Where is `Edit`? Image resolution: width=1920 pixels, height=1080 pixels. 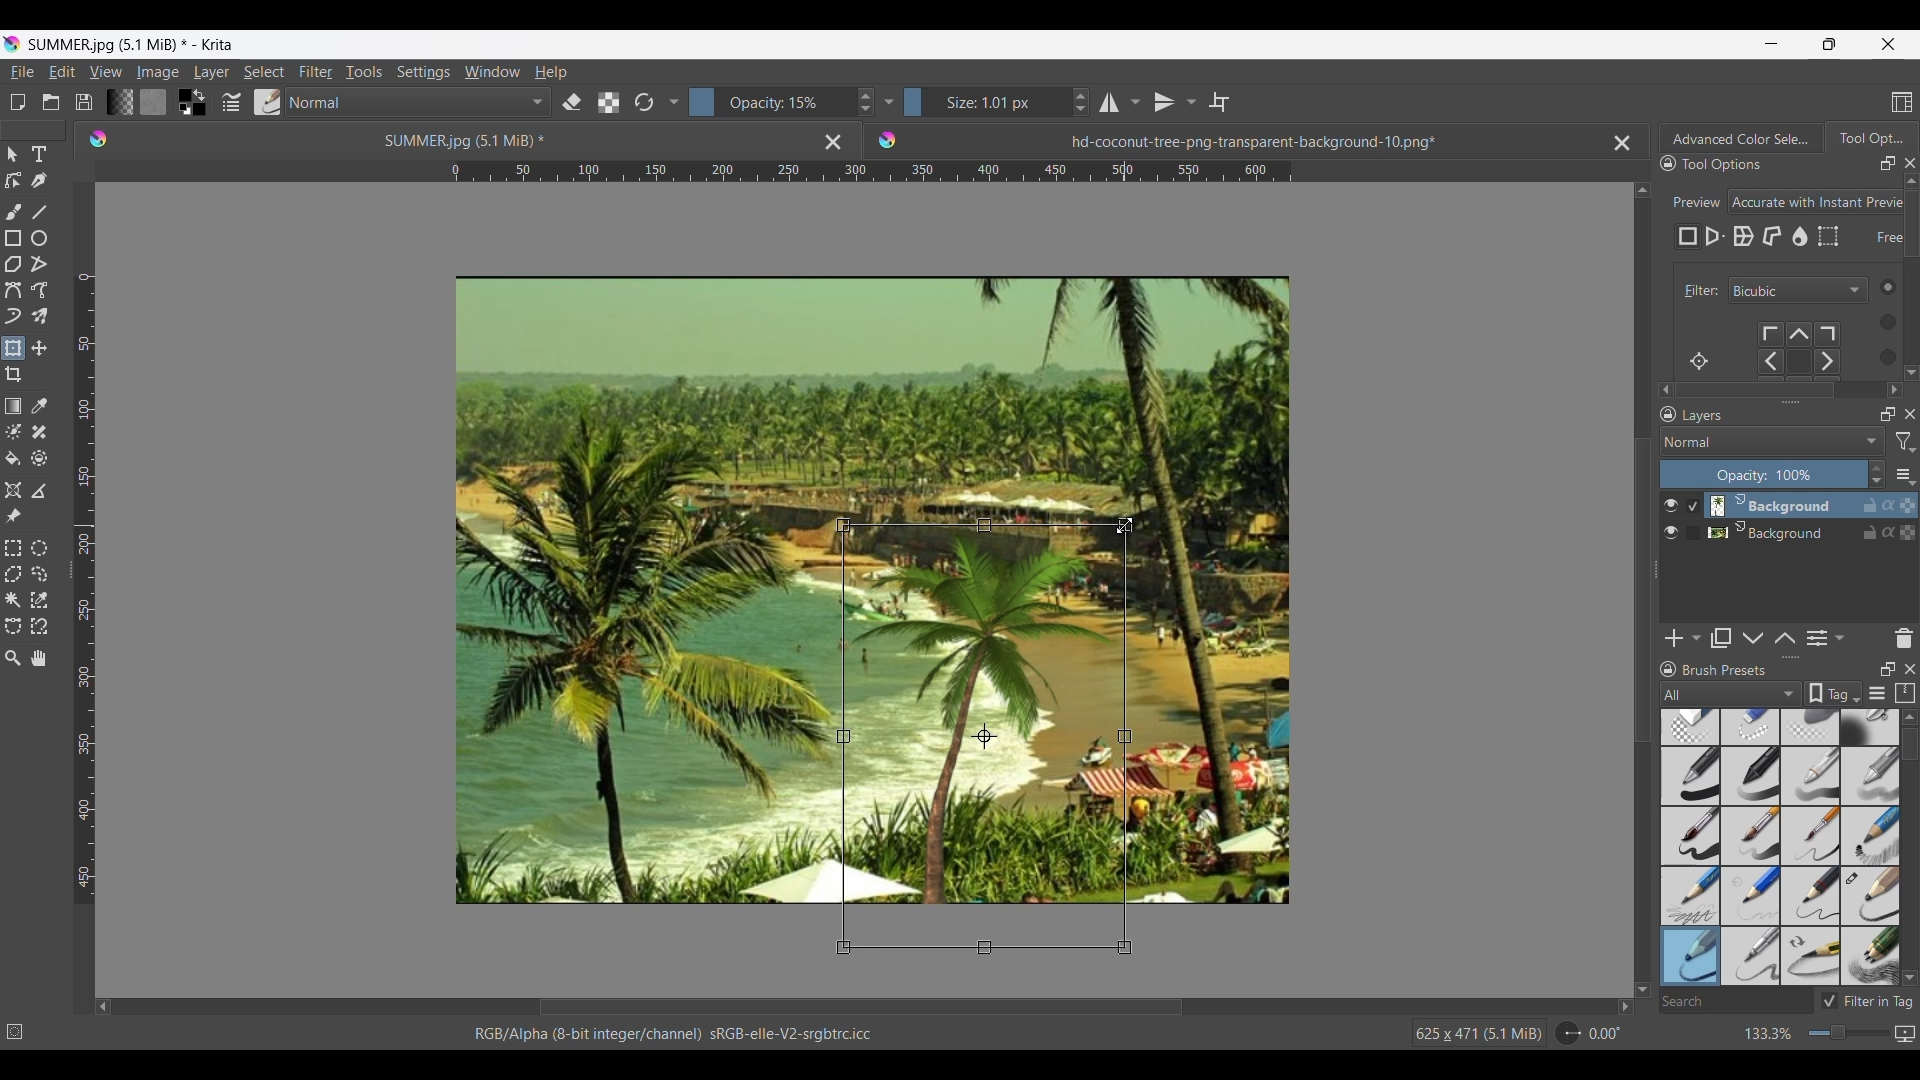
Edit is located at coordinates (61, 71).